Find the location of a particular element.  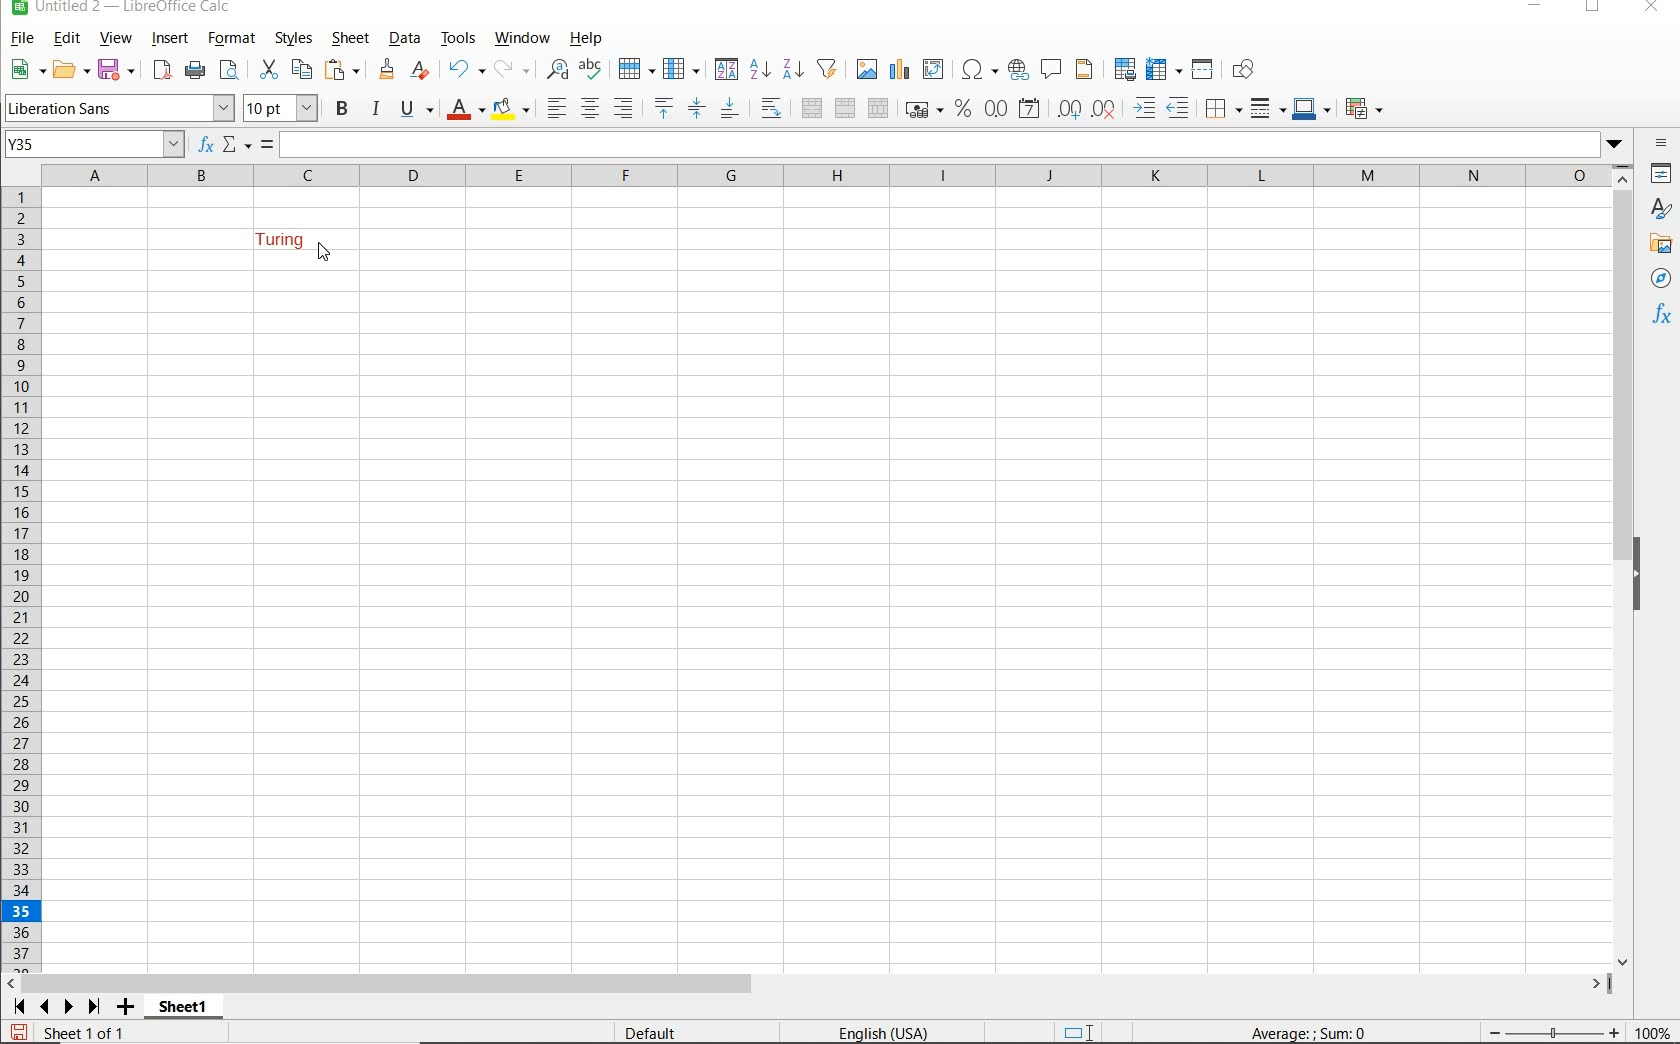

CONDITIONAL is located at coordinates (1361, 108).